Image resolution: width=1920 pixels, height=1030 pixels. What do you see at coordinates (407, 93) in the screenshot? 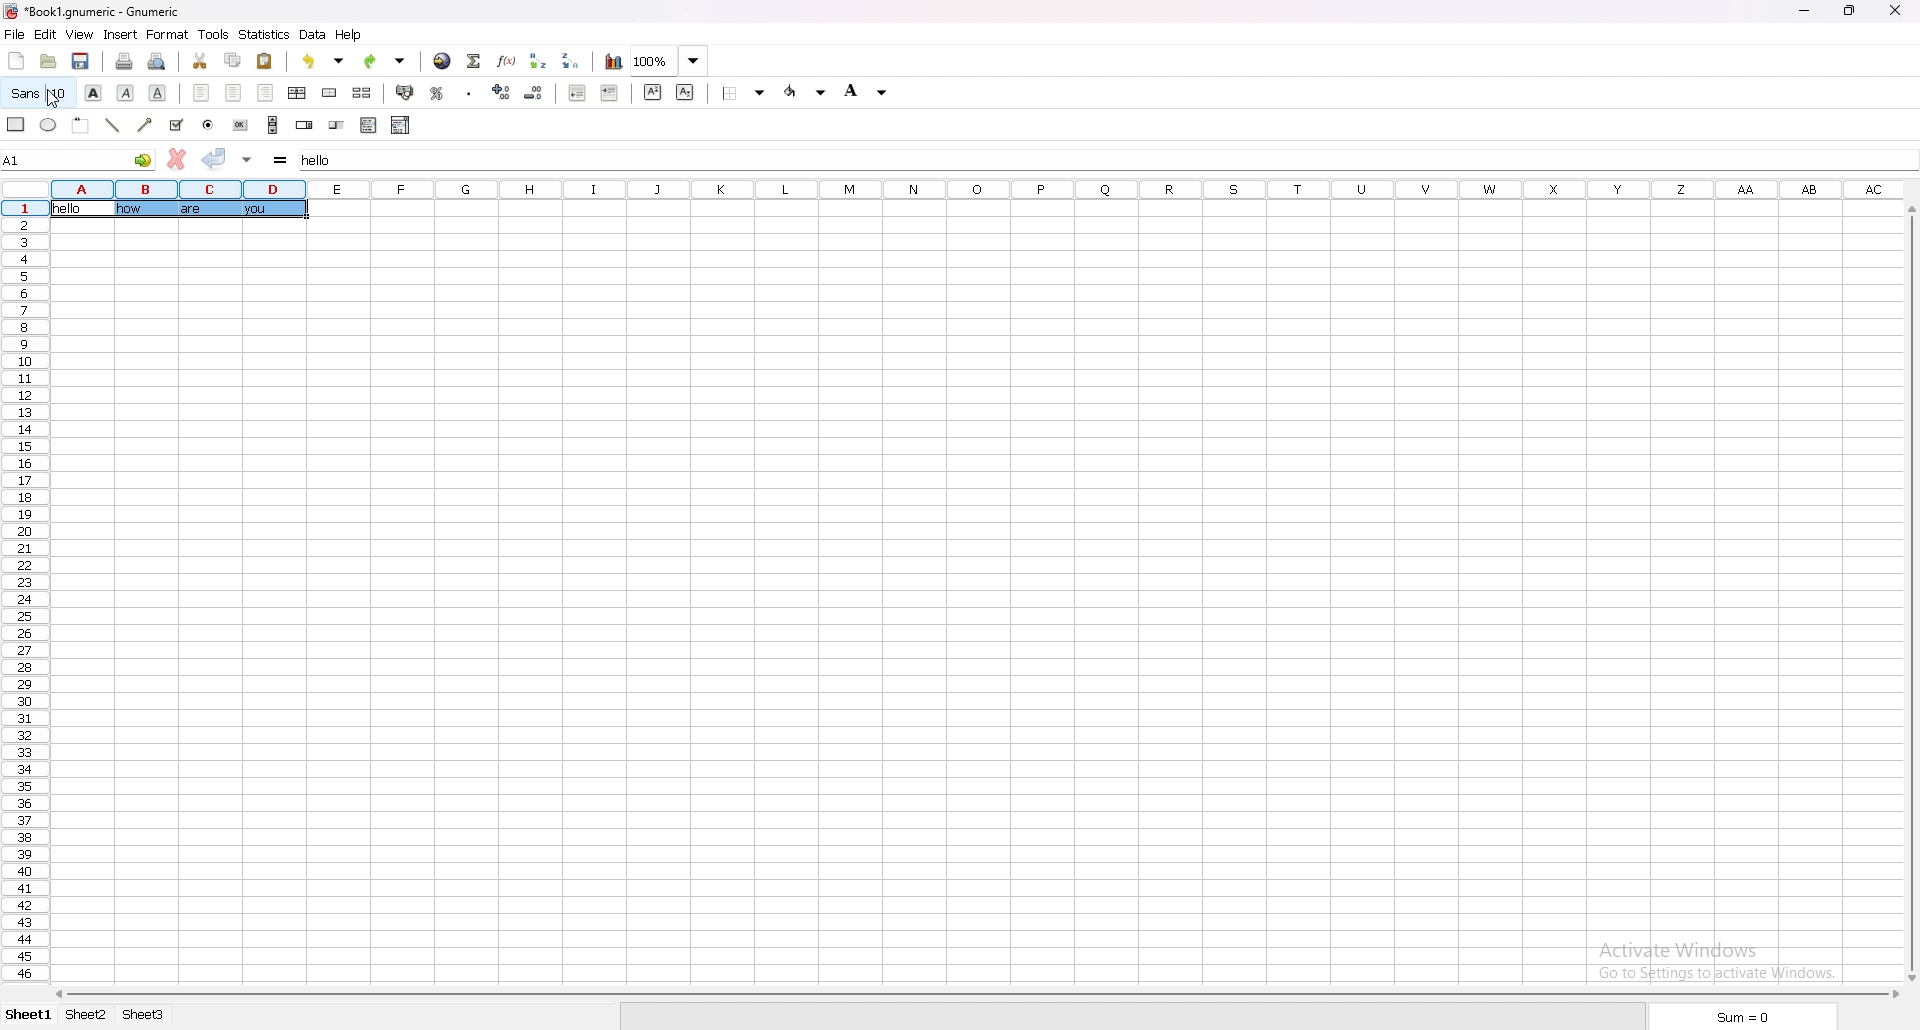
I see `accounting` at bounding box center [407, 93].